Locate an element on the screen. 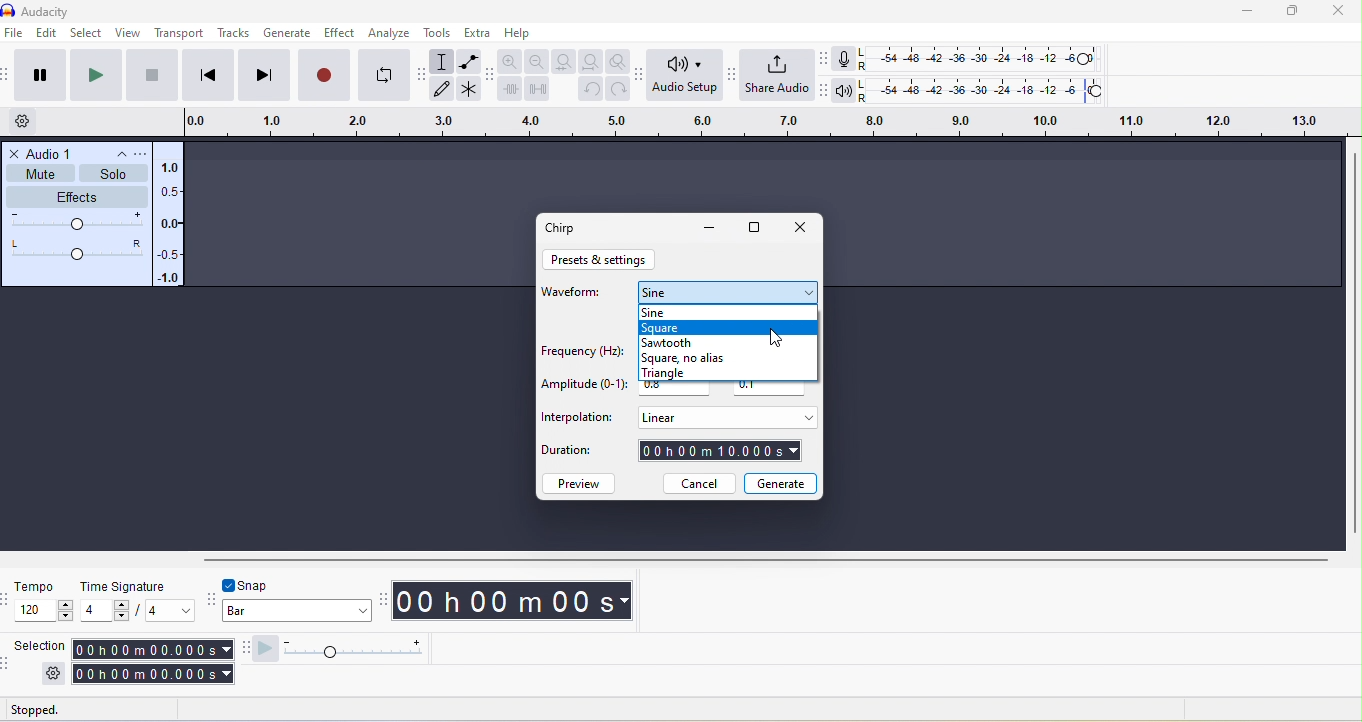 The image size is (1362, 722). audacity edit toolbar is located at coordinates (491, 74).